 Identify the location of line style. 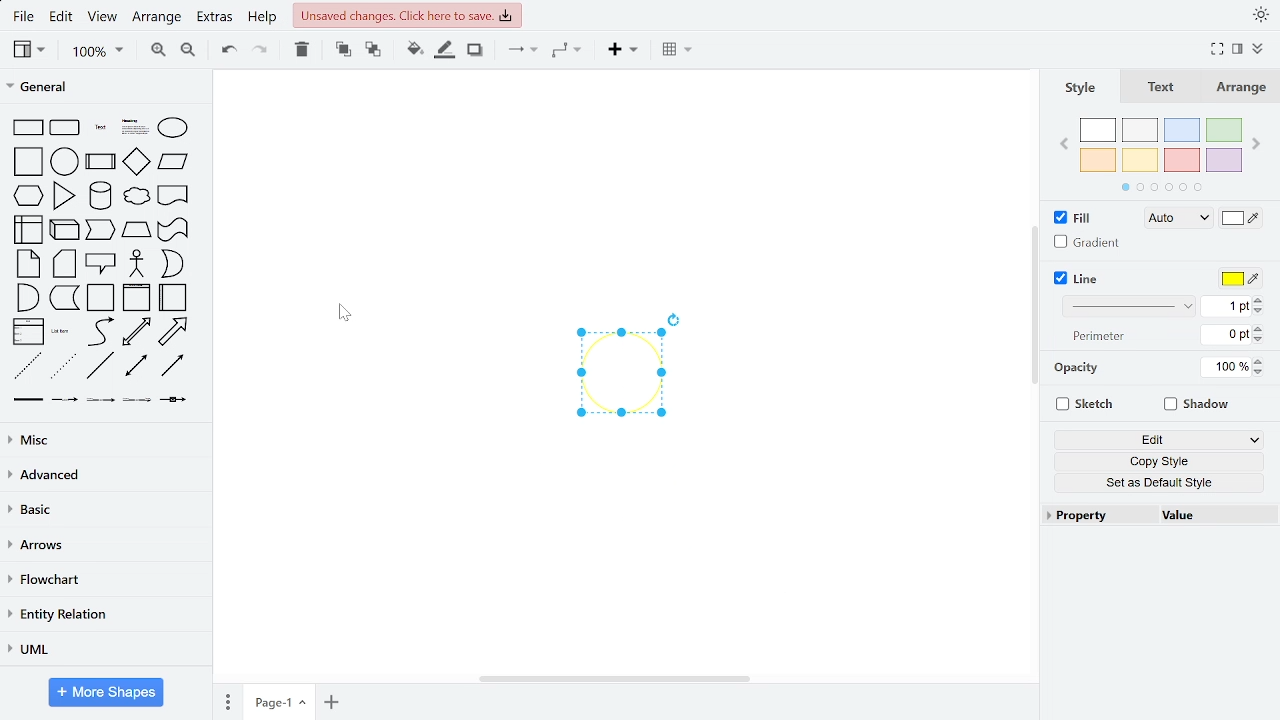
(1130, 305).